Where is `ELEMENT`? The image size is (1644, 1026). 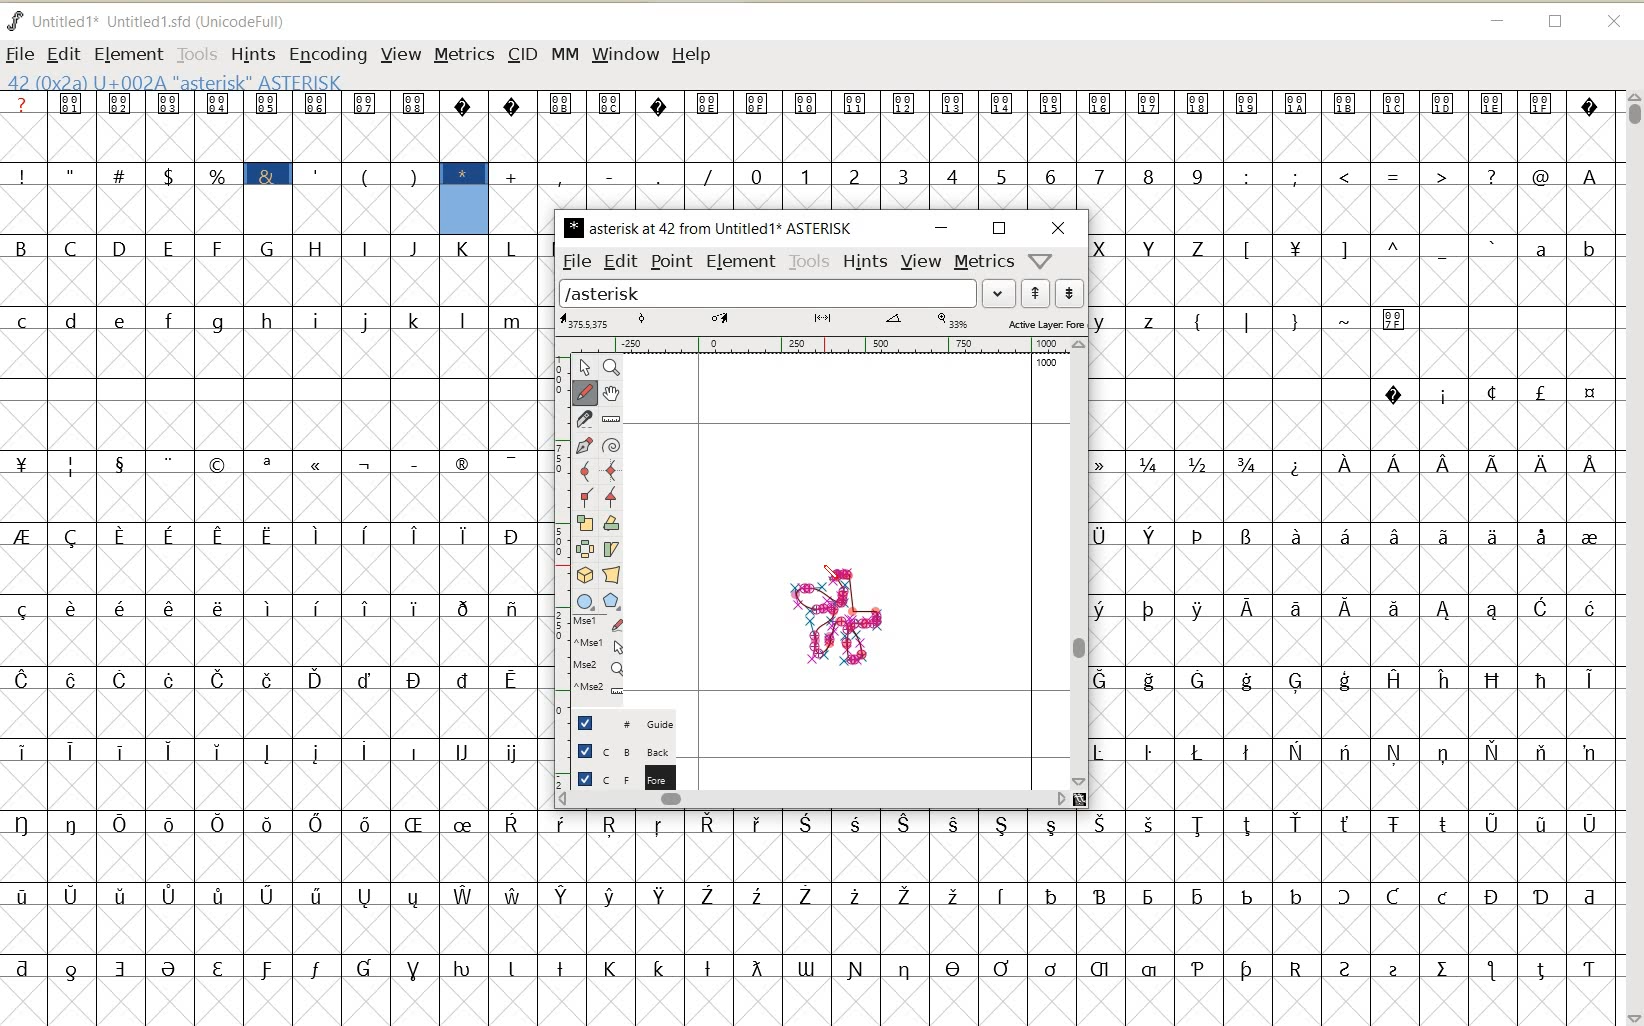
ELEMENT is located at coordinates (743, 262).